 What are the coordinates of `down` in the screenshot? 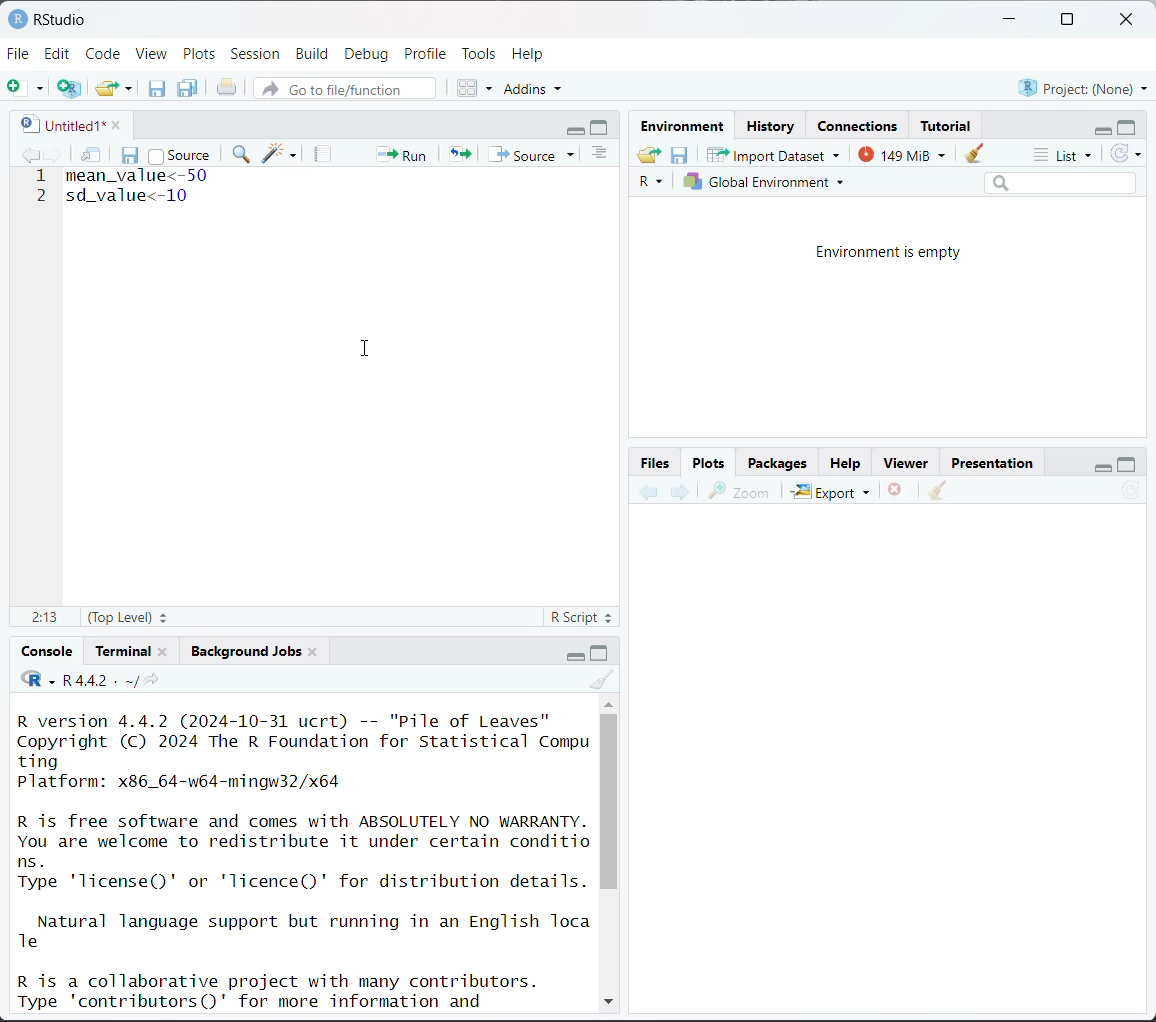 It's located at (607, 998).